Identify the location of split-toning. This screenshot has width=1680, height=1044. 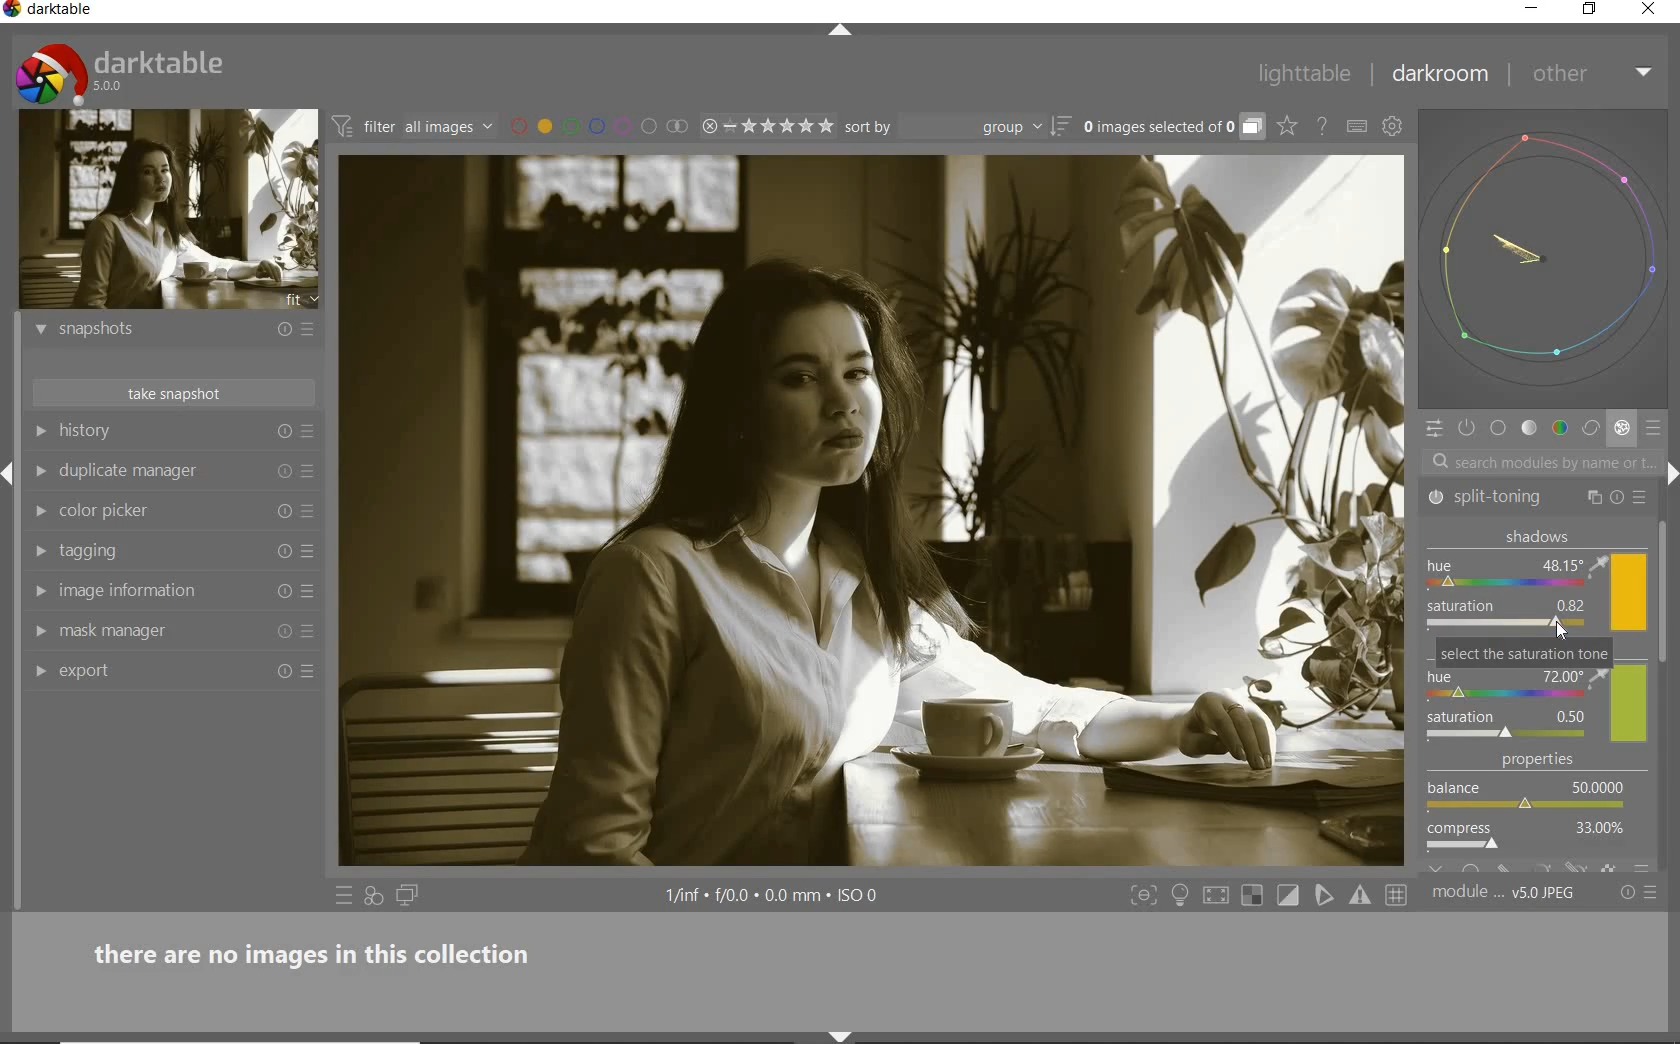
(1507, 497).